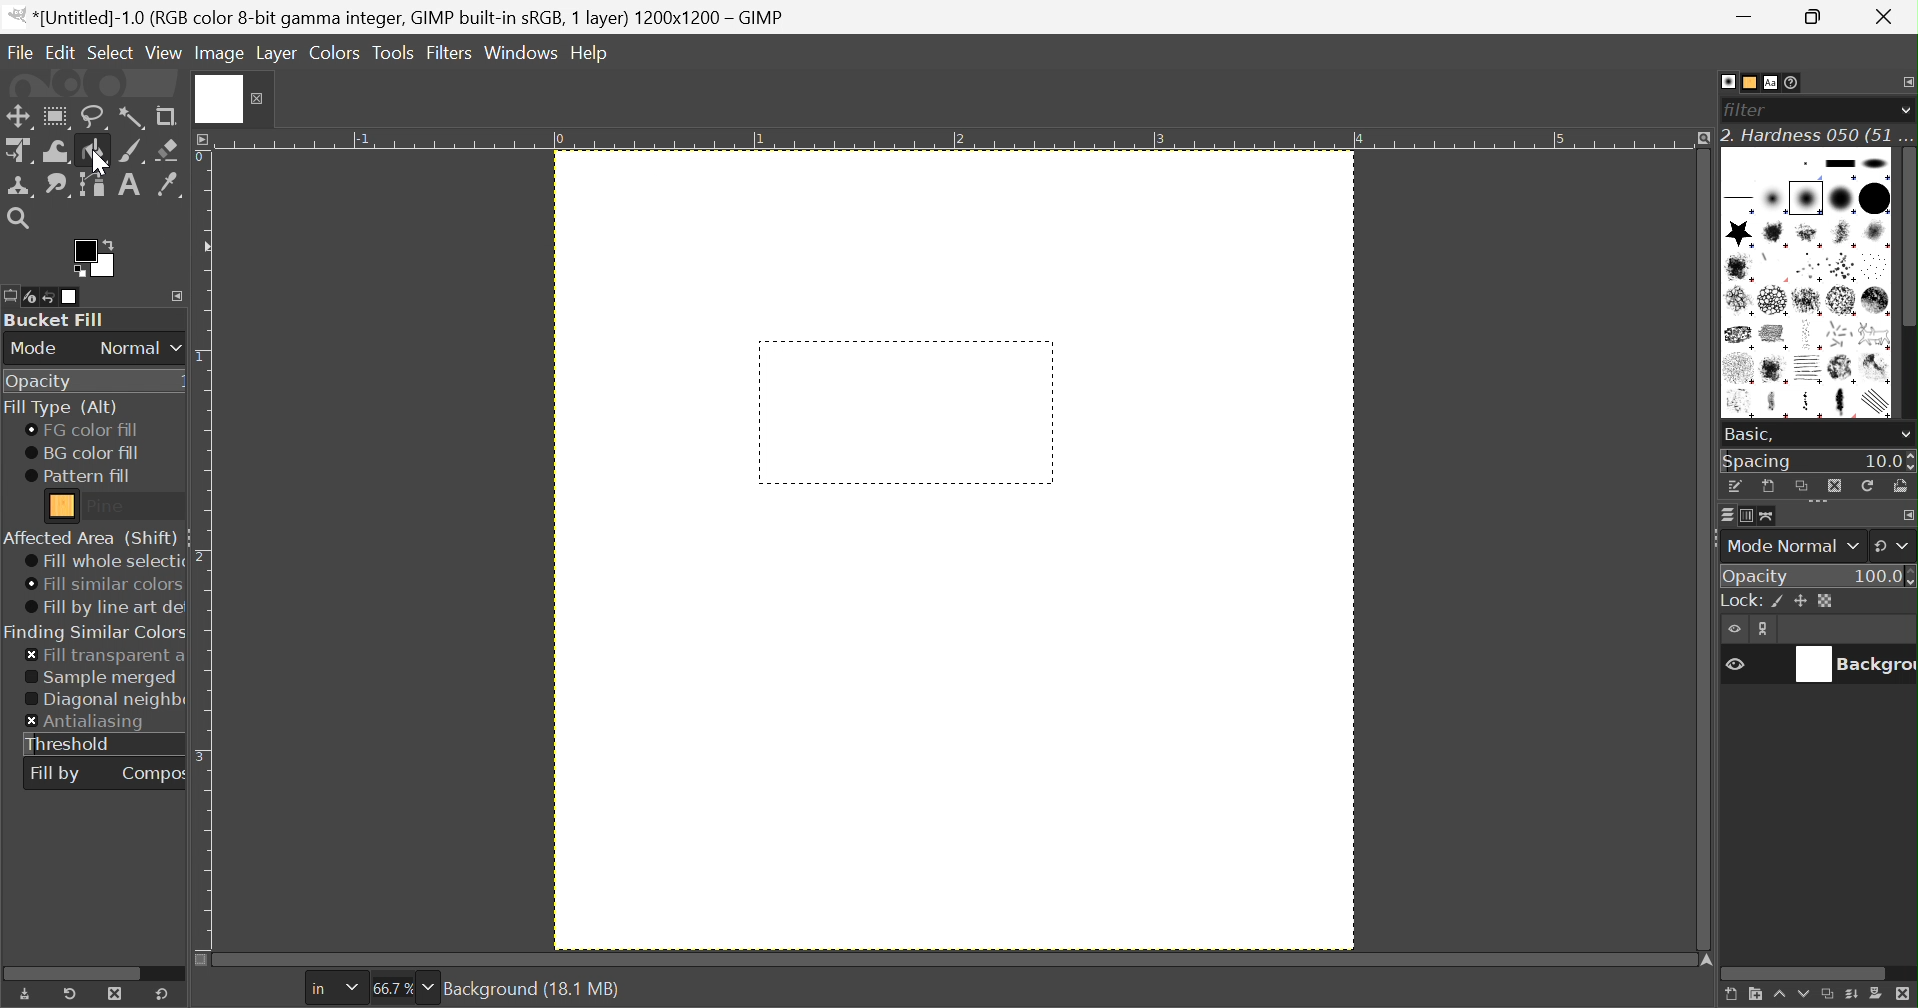 This screenshot has height=1008, width=1918. What do you see at coordinates (1801, 602) in the screenshot?
I see `Lock positions and size` at bounding box center [1801, 602].